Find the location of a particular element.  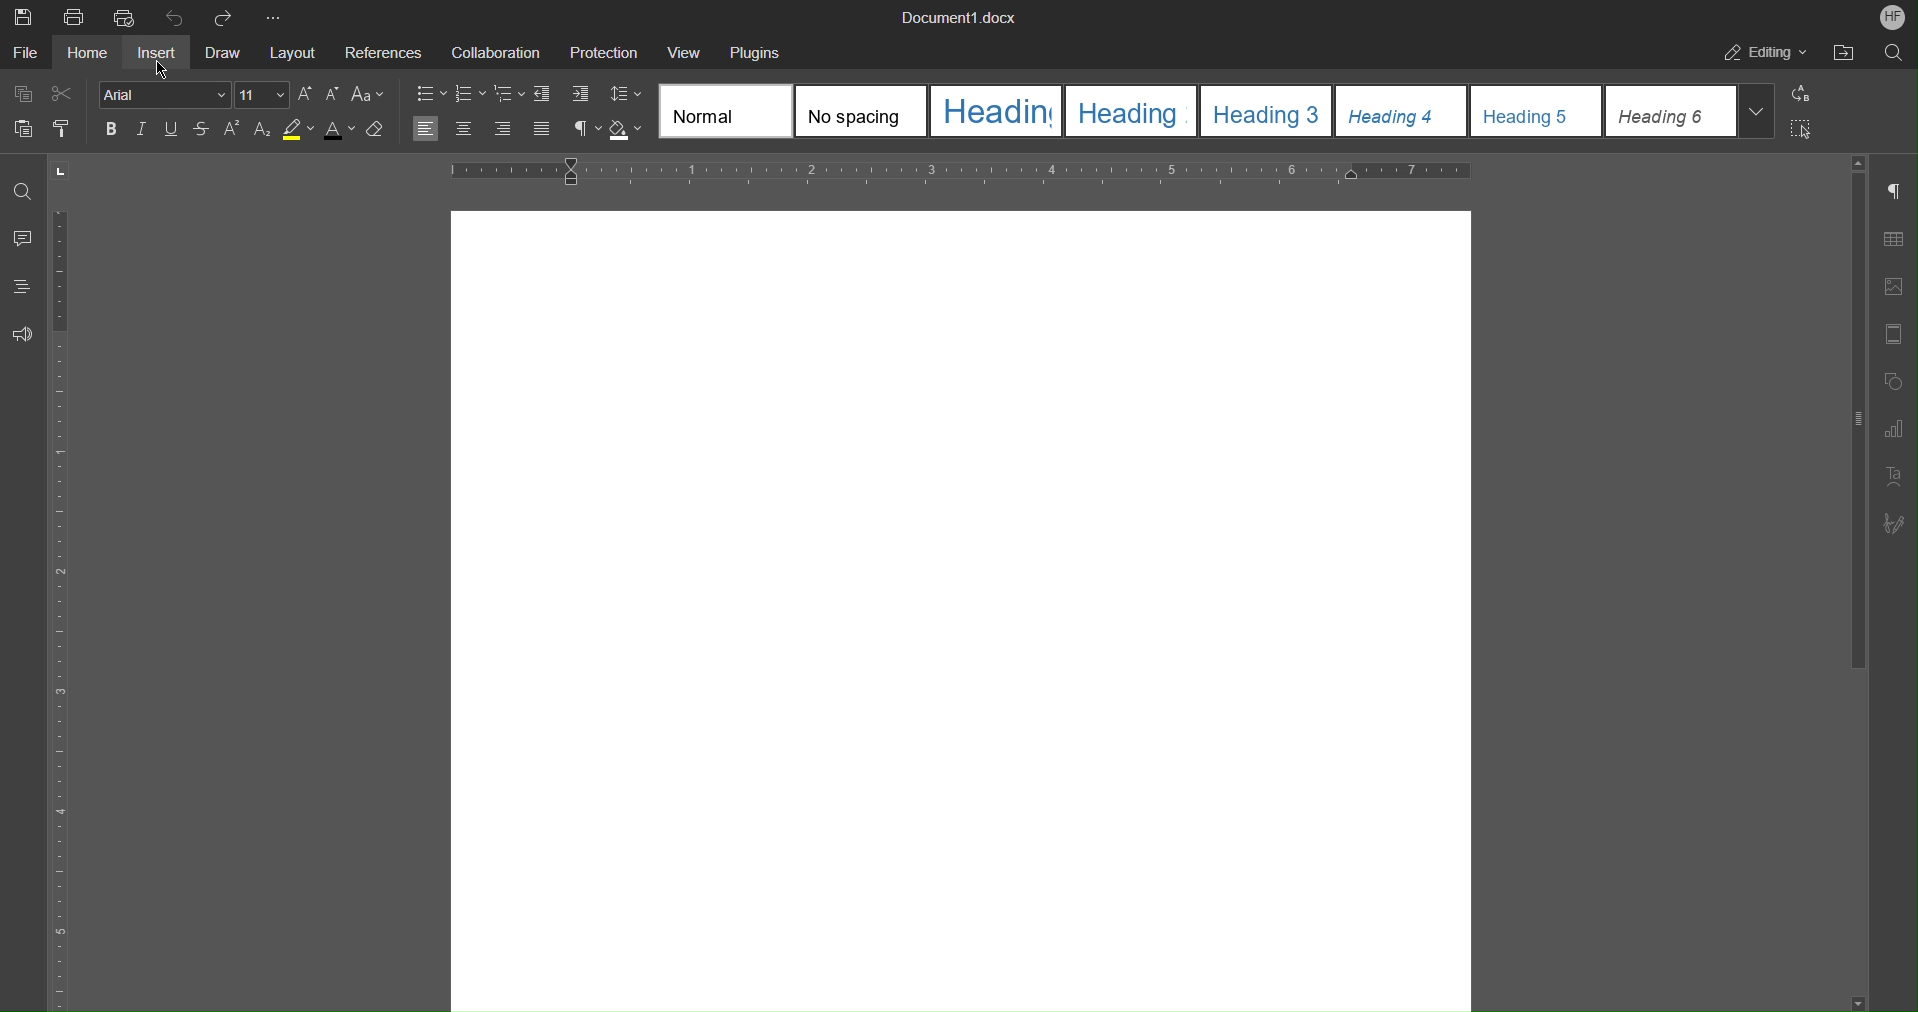

Text Case Settings is located at coordinates (370, 95).